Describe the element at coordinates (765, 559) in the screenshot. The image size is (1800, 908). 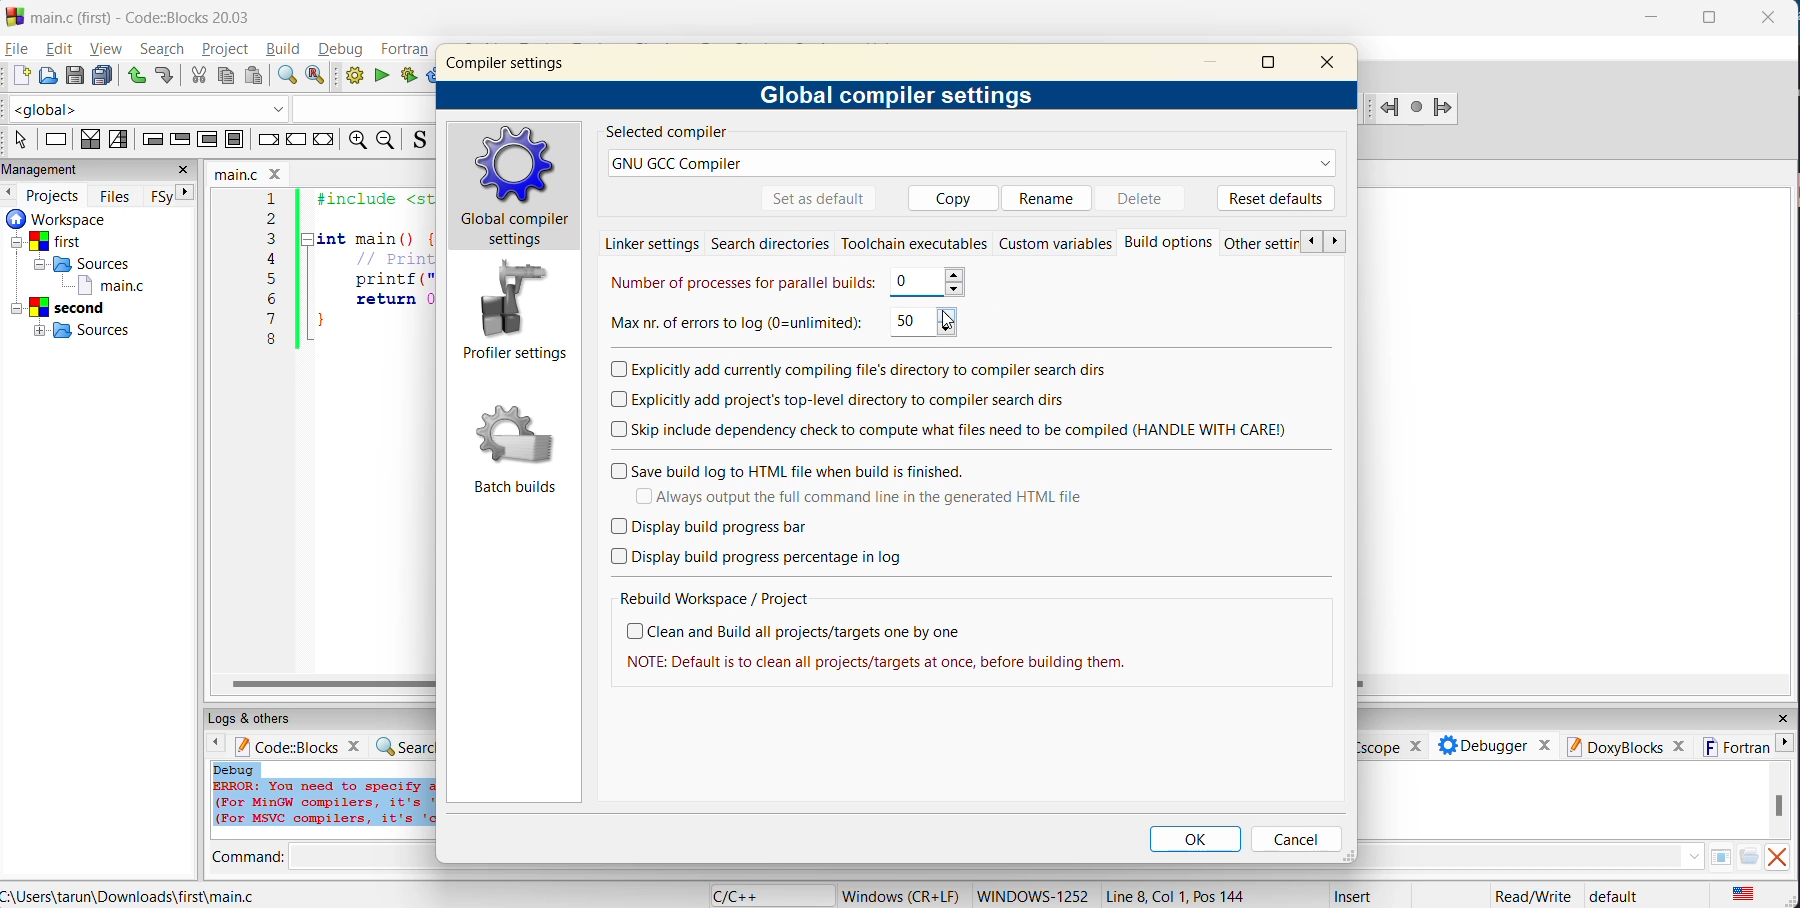
I see `display build progress percentage in log` at that location.